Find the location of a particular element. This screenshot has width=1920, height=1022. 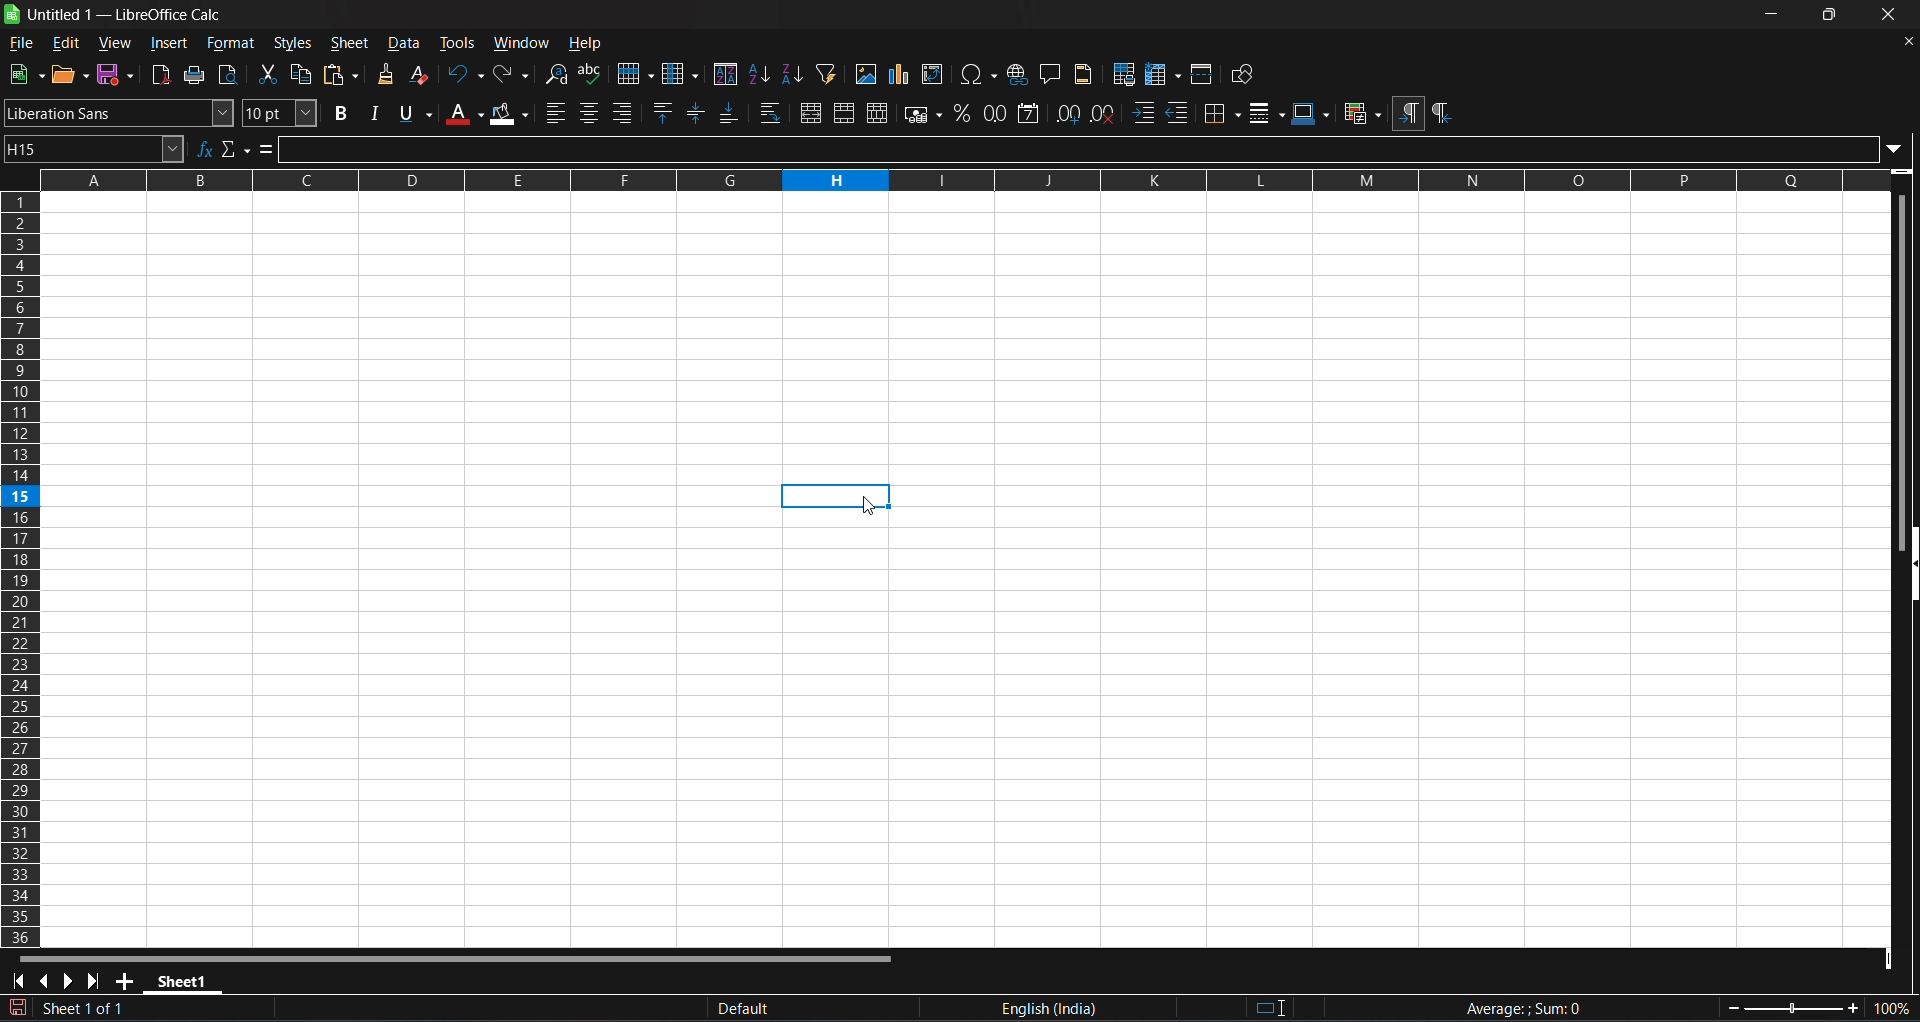

sort ascending is located at coordinates (760, 76).